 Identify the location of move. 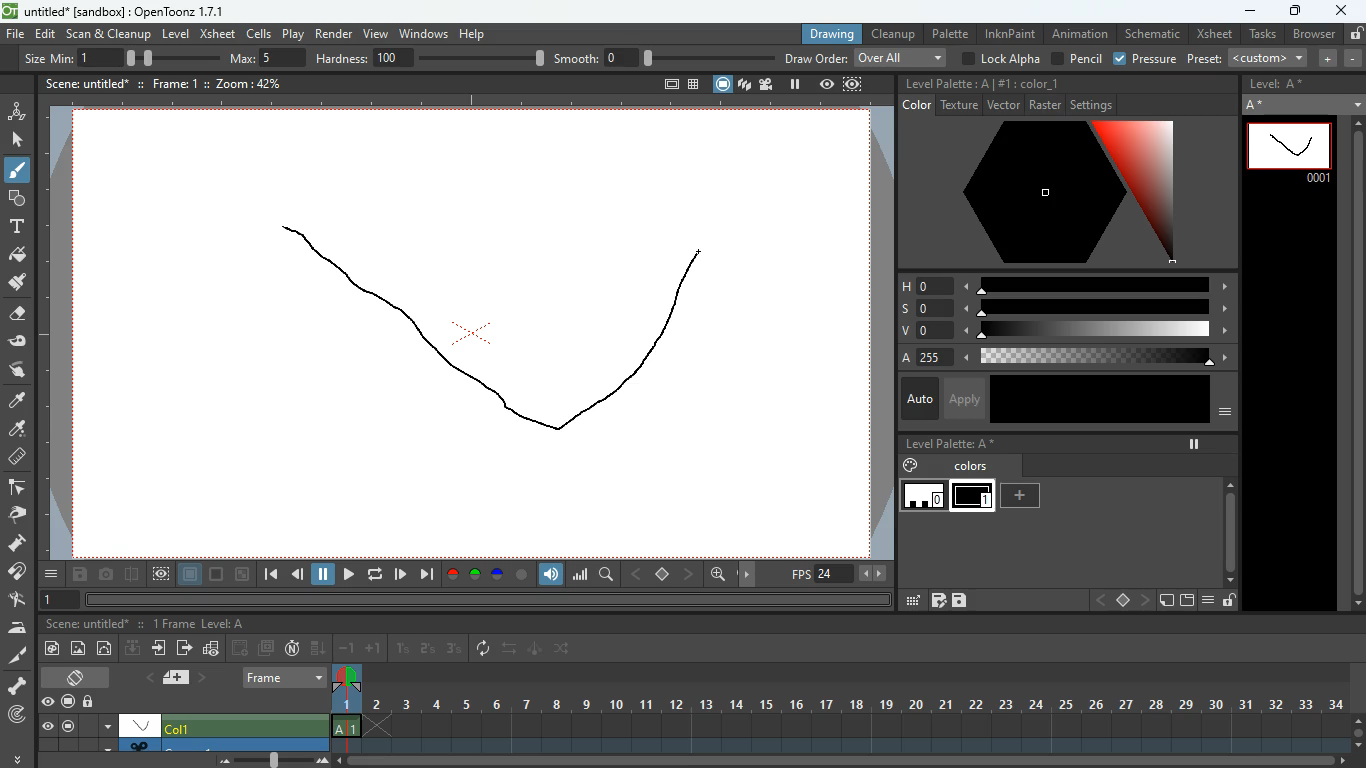
(161, 648).